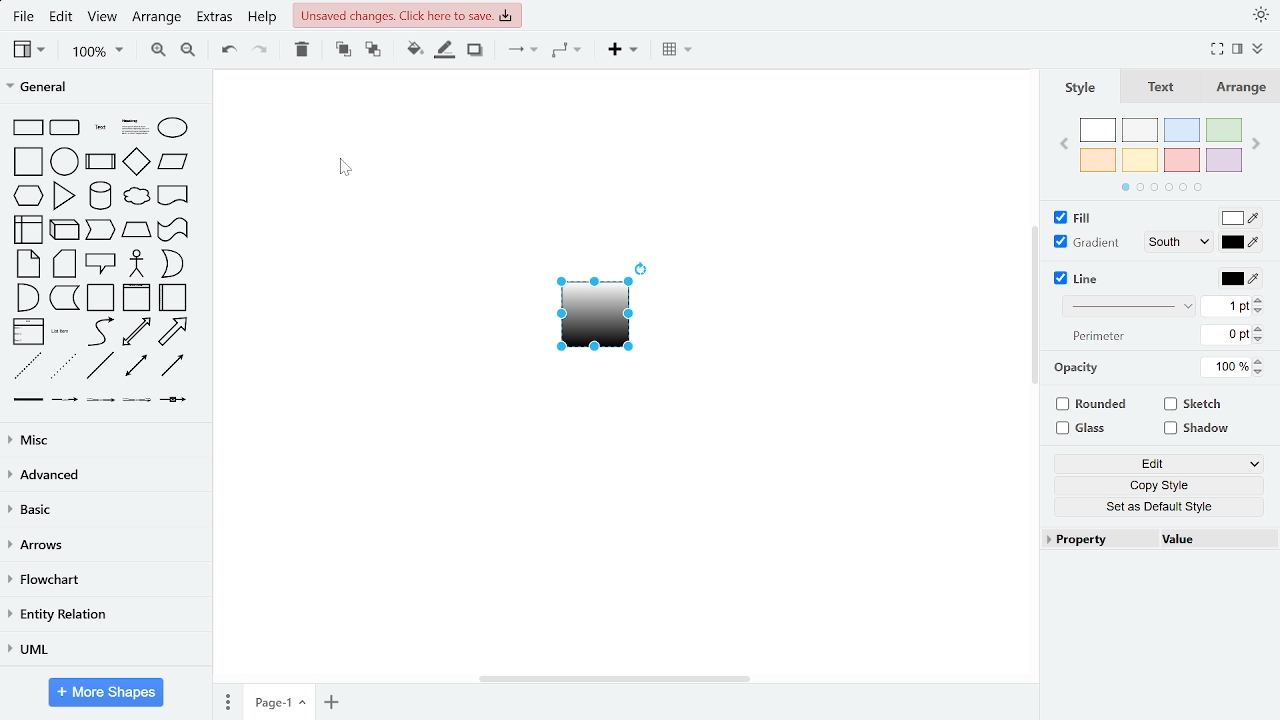 The height and width of the screenshot is (720, 1280). I want to click on general shapes, so click(61, 366).